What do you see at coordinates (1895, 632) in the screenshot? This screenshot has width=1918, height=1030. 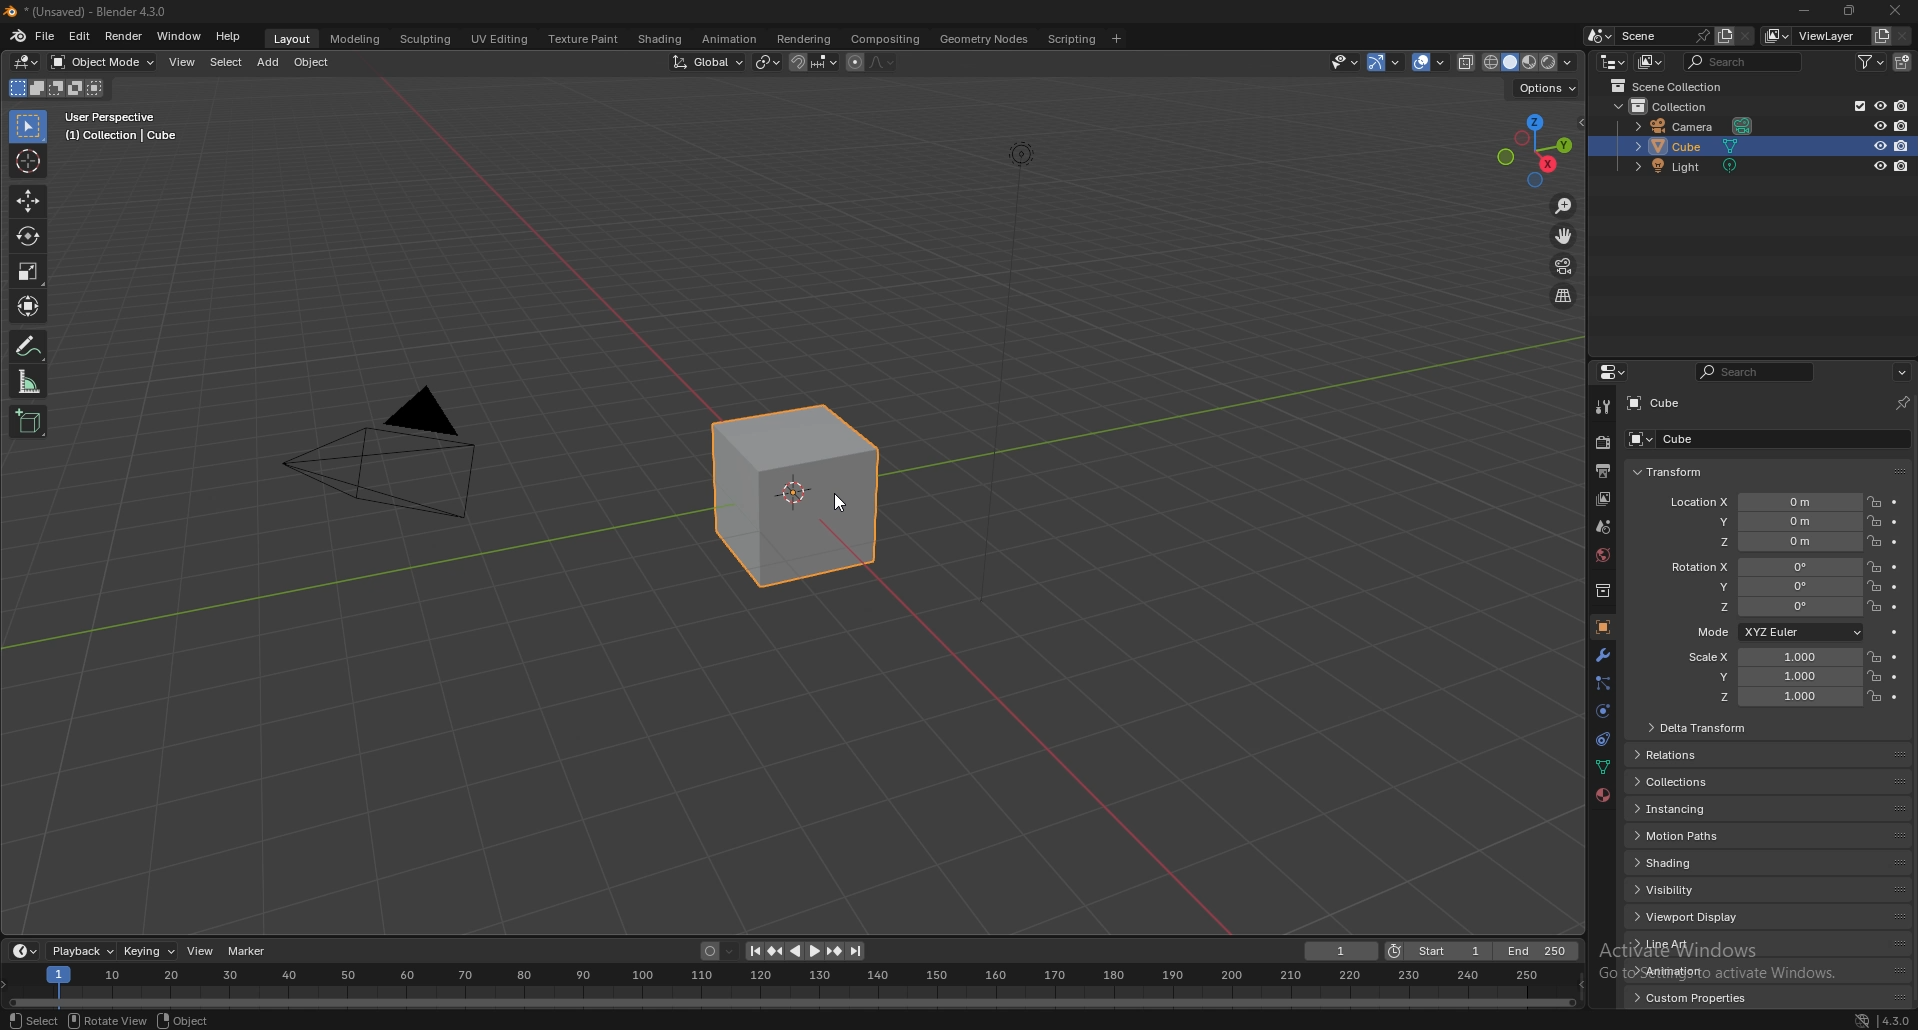 I see `animate property` at bounding box center [1895, 632].